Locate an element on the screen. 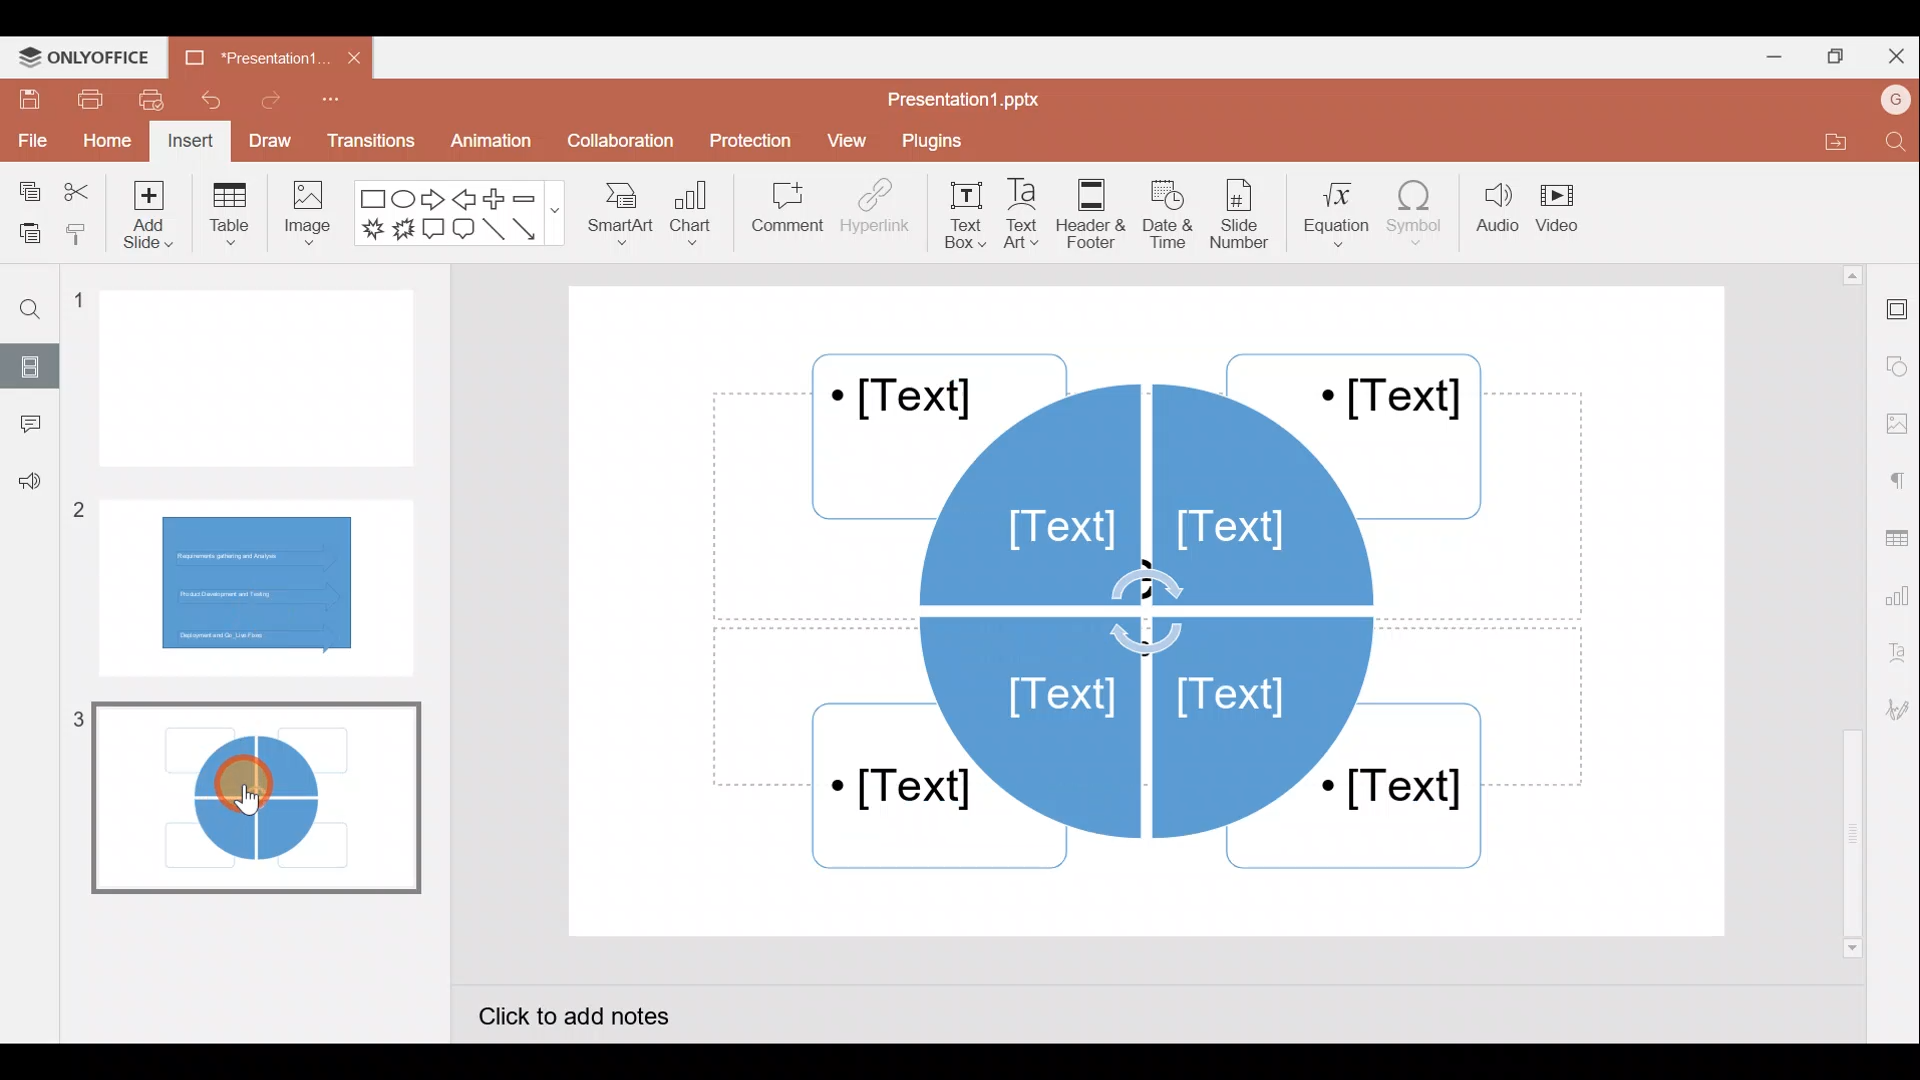 Image resolution: width=1920 pixels, height=1080 pixels. Close document is located at coordinates (346, 59).